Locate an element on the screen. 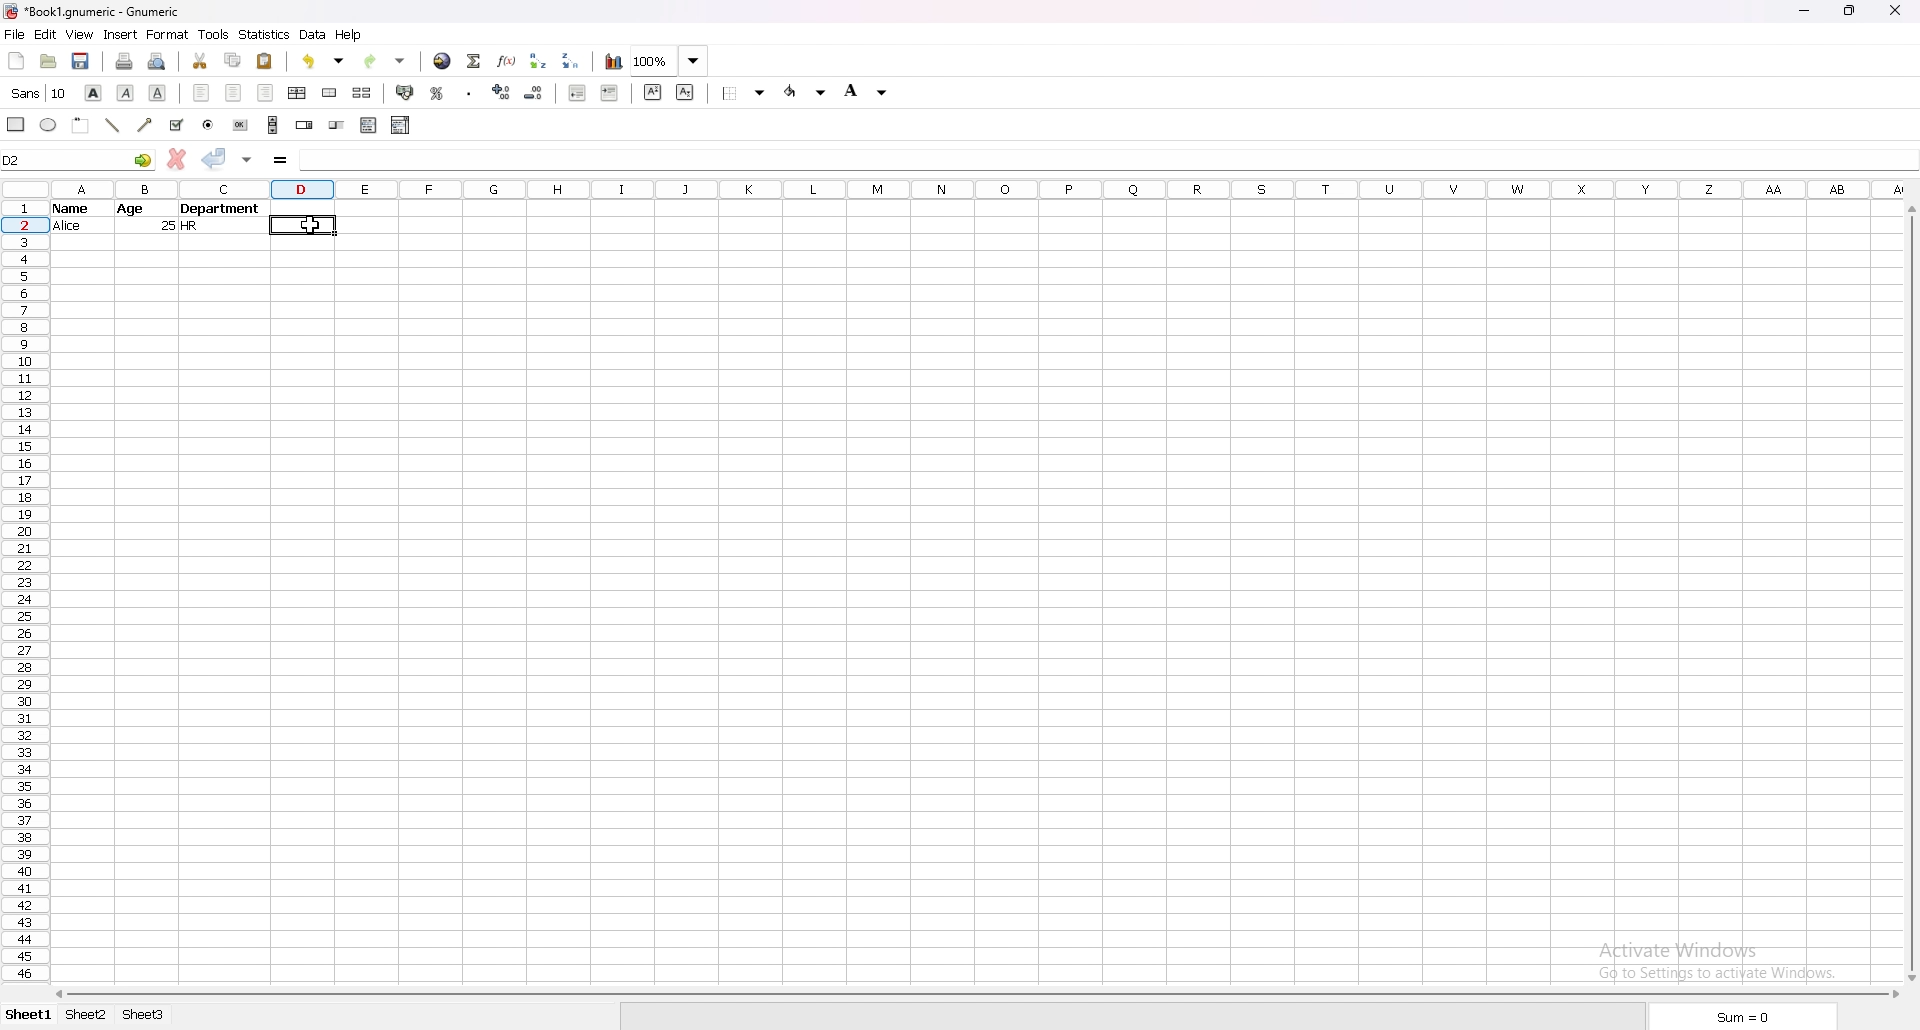  accounting is located at coordinates (404, 92).